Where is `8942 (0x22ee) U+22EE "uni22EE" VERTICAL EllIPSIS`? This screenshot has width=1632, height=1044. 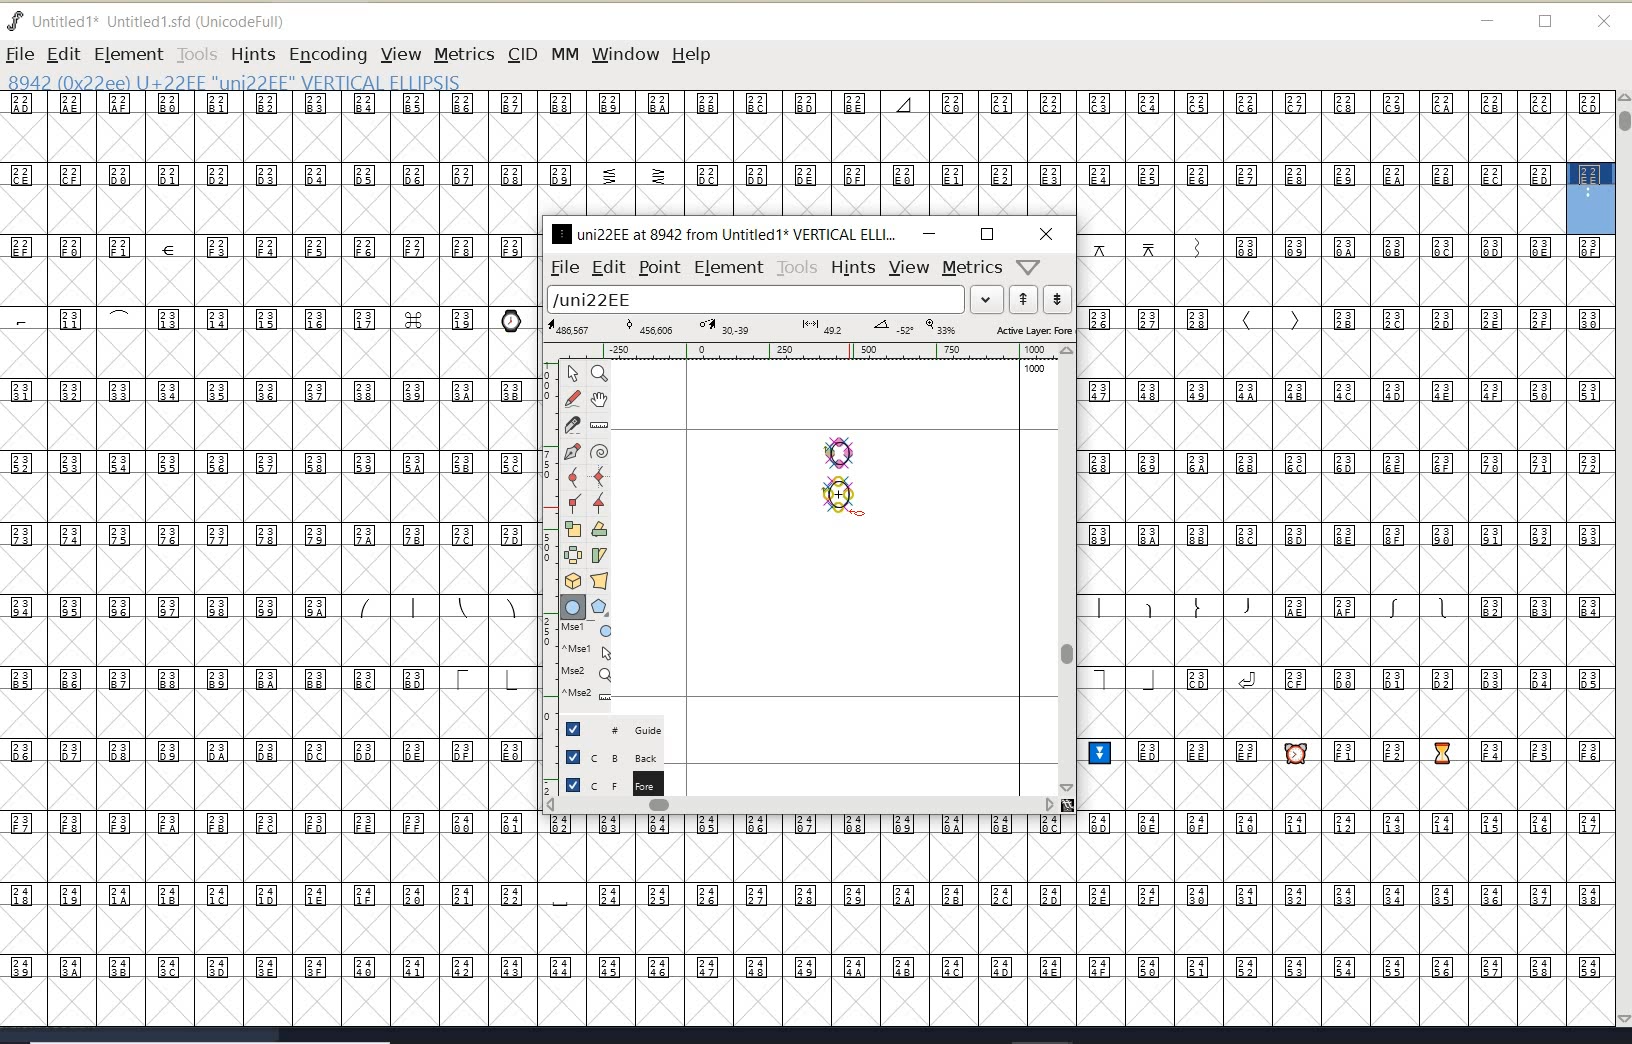
8942 (0x22ee) U+22EE "uni22EE" VERTICAL EllIPSIS is located at coordinates (300, 81).